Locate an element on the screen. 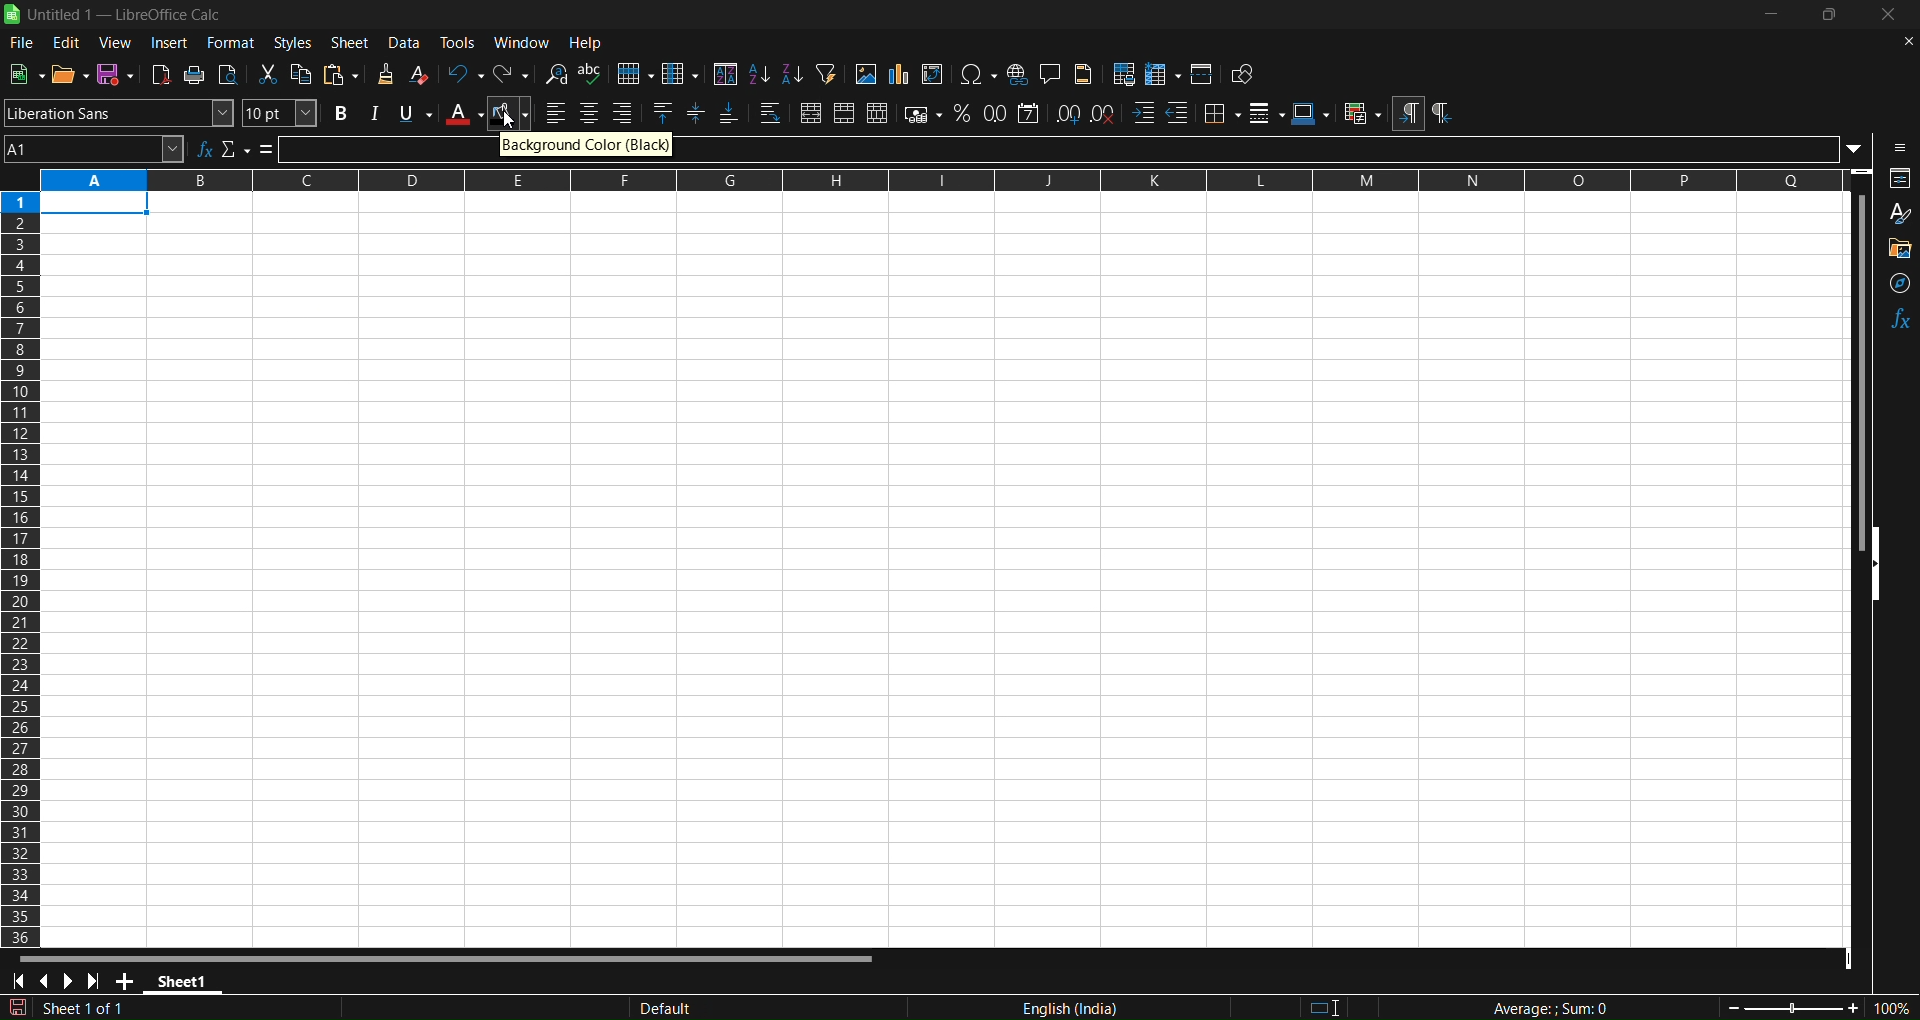 The height and width of the screenshot is (1020, 1920). zoom factor is located at coordinates (1811, 1007).